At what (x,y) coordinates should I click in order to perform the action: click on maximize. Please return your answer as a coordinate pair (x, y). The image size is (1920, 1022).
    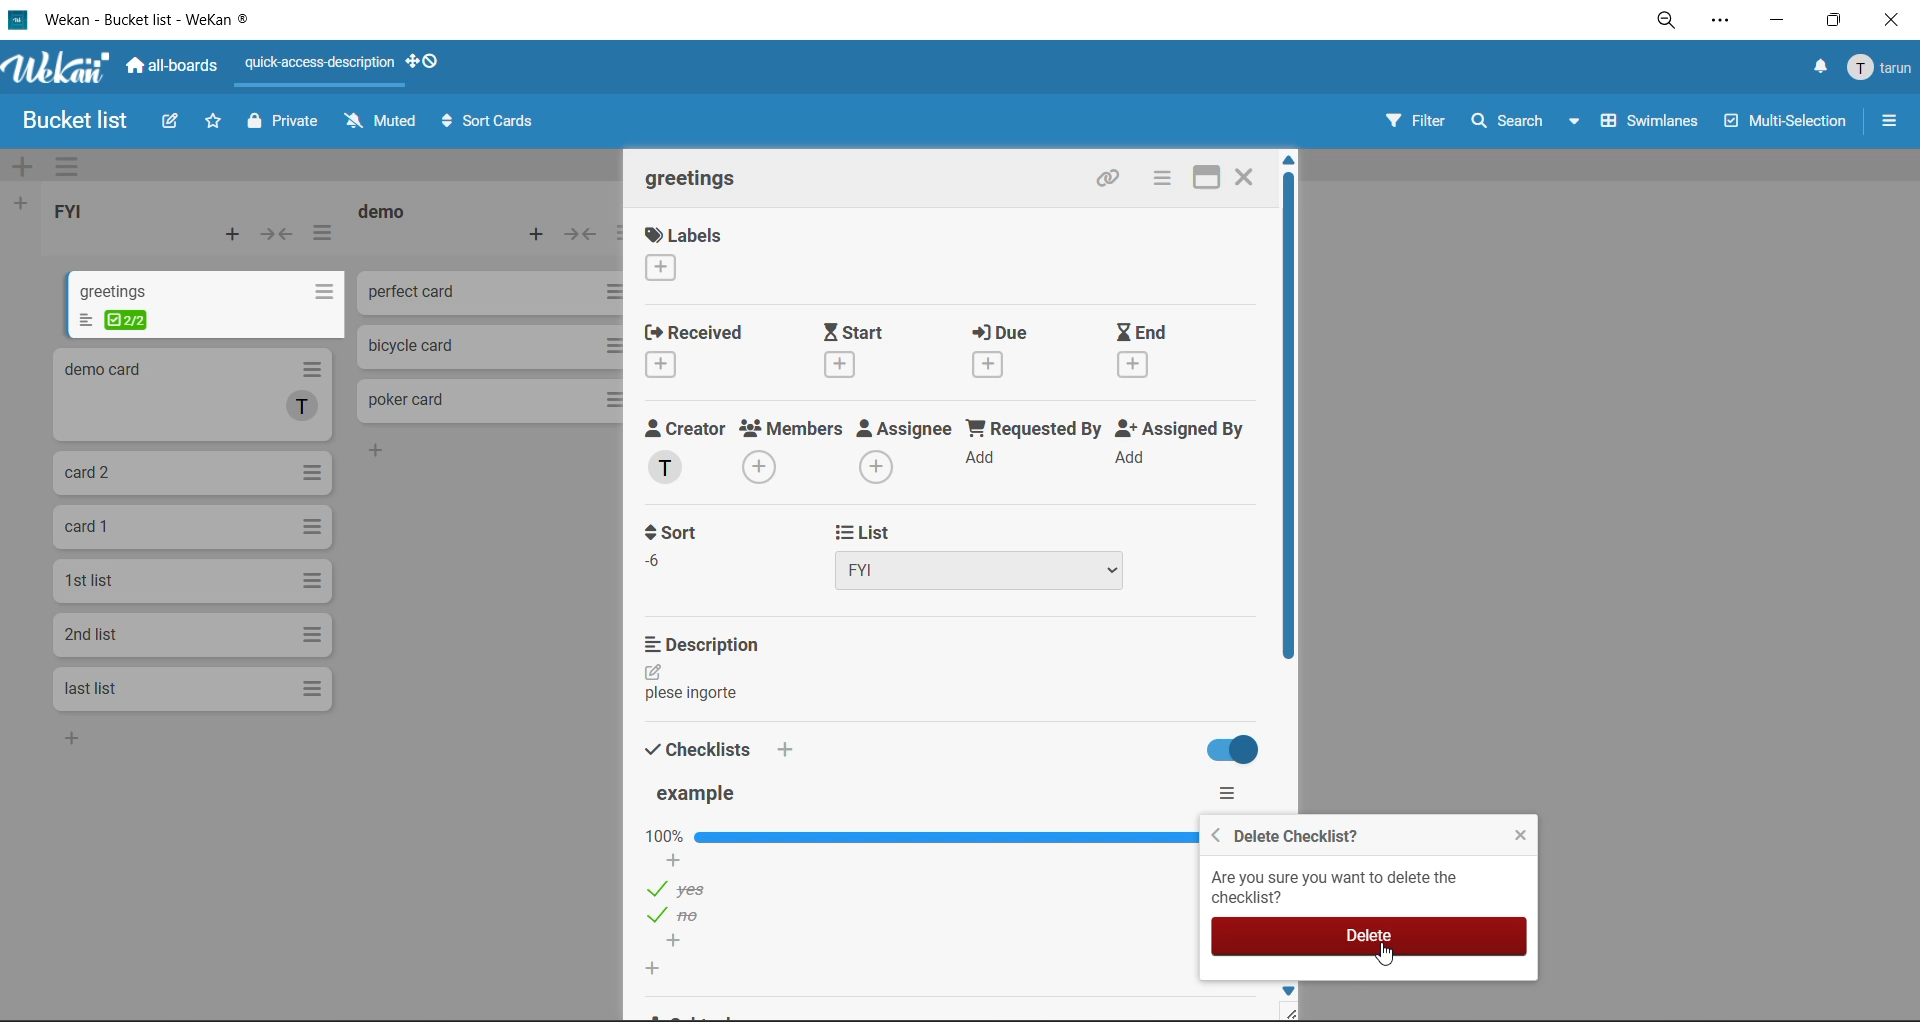
    Looking at the image, I should click on (1835, 20).